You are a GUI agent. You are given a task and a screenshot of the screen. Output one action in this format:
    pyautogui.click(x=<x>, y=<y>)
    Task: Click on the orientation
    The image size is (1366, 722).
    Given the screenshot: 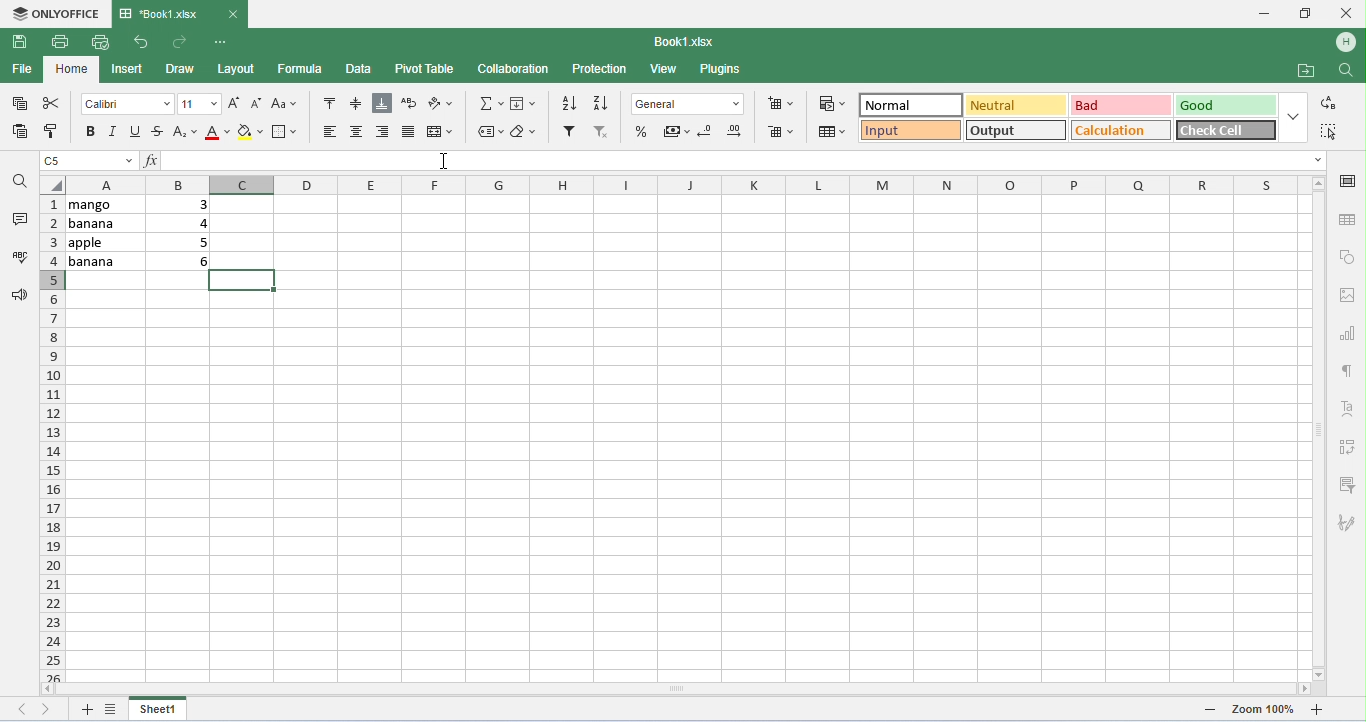 What is the action you would take?
    pyautogui.click(x=442, y=105)
    